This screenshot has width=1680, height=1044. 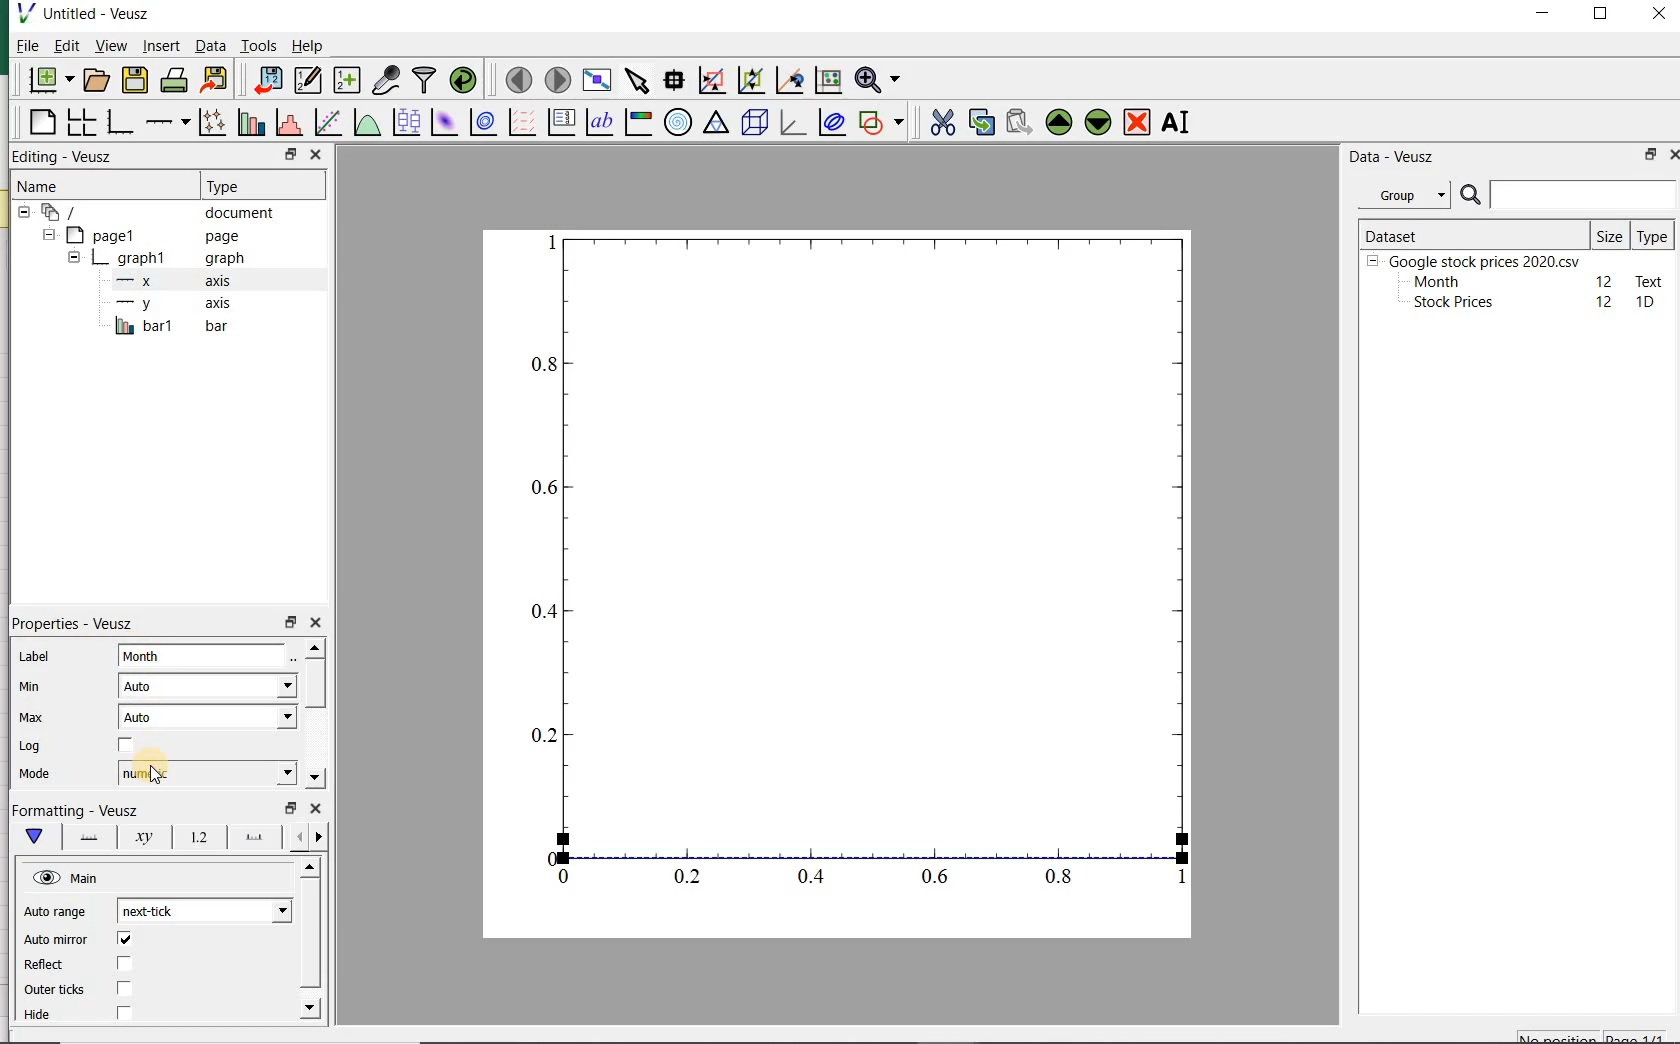 I want to click on Google stock prices 2020.csv, so click(x=1477, y=260).